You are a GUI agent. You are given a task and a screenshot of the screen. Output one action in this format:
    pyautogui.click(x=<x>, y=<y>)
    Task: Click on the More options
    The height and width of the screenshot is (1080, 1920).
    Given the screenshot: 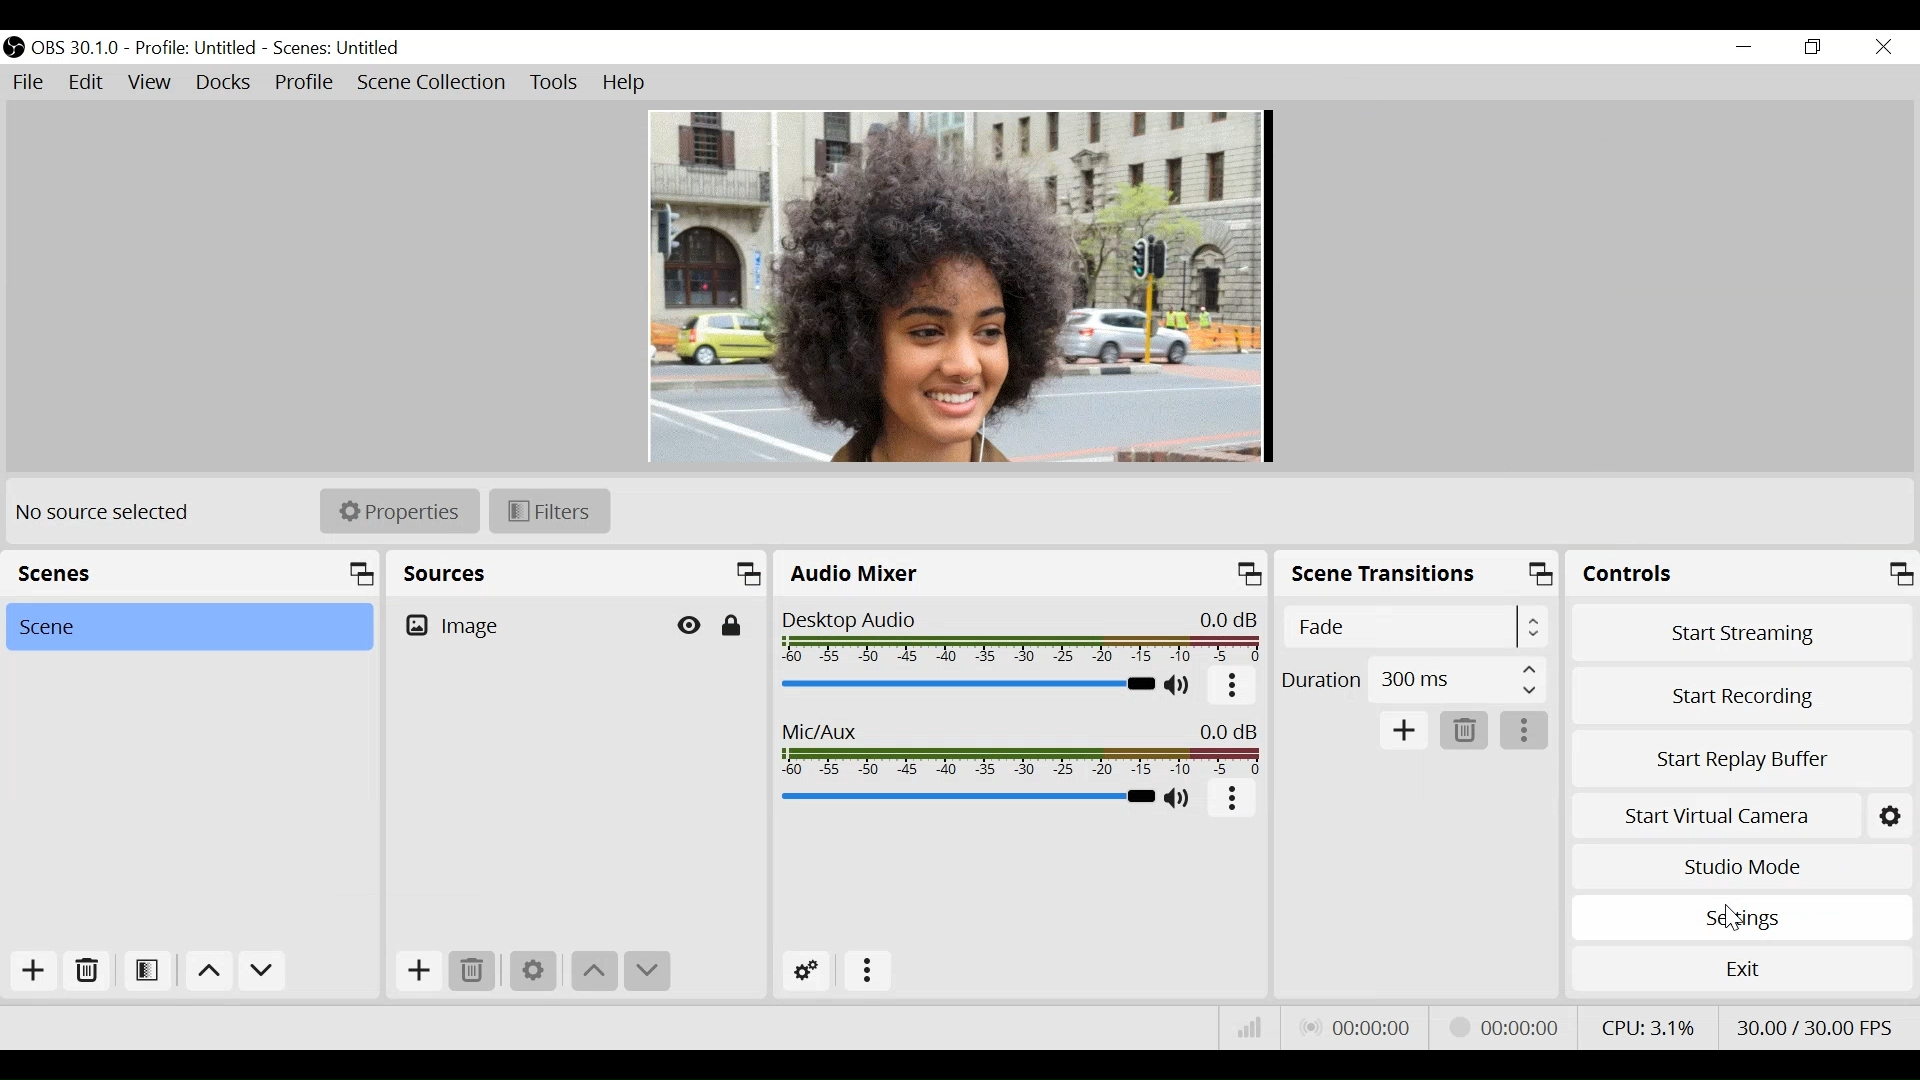 What is the action you would take?
    pyautogui.click(x=862, y=973)
    